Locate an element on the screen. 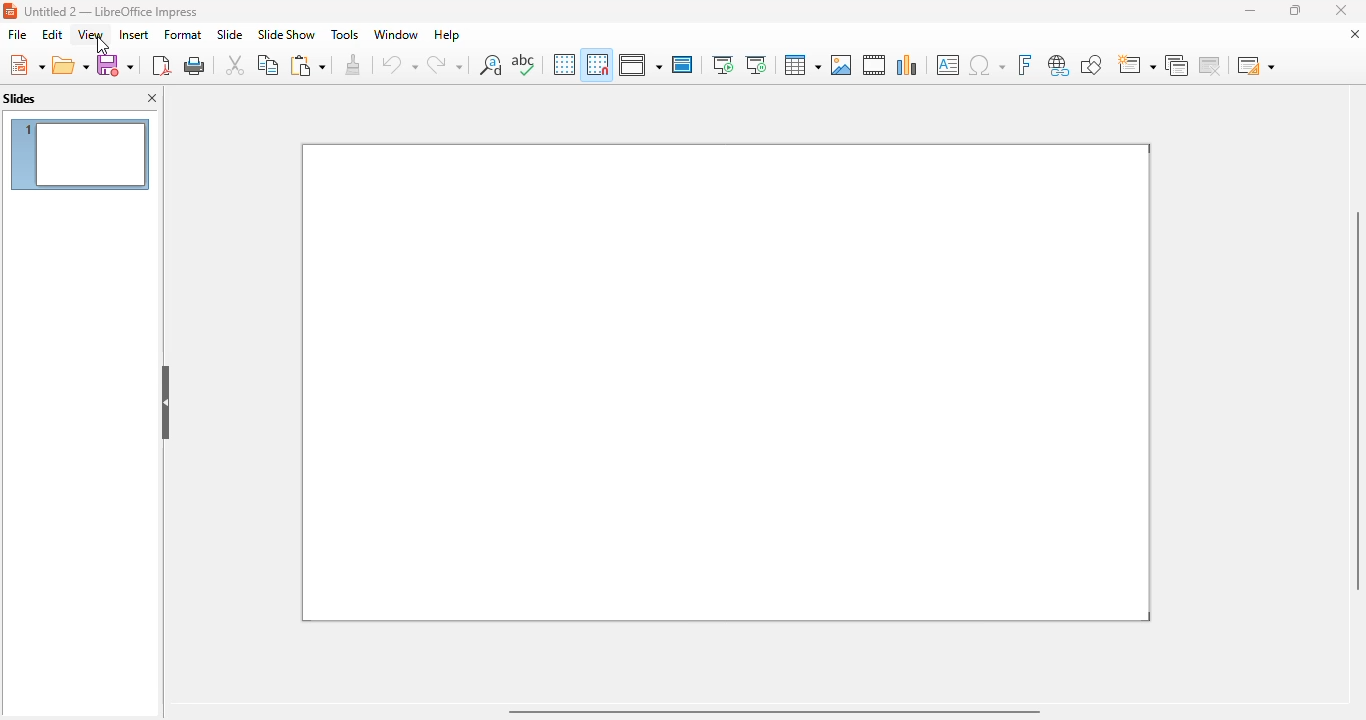 This screenshot has height=720, width=1366. open is located at coordinates (71, 64).